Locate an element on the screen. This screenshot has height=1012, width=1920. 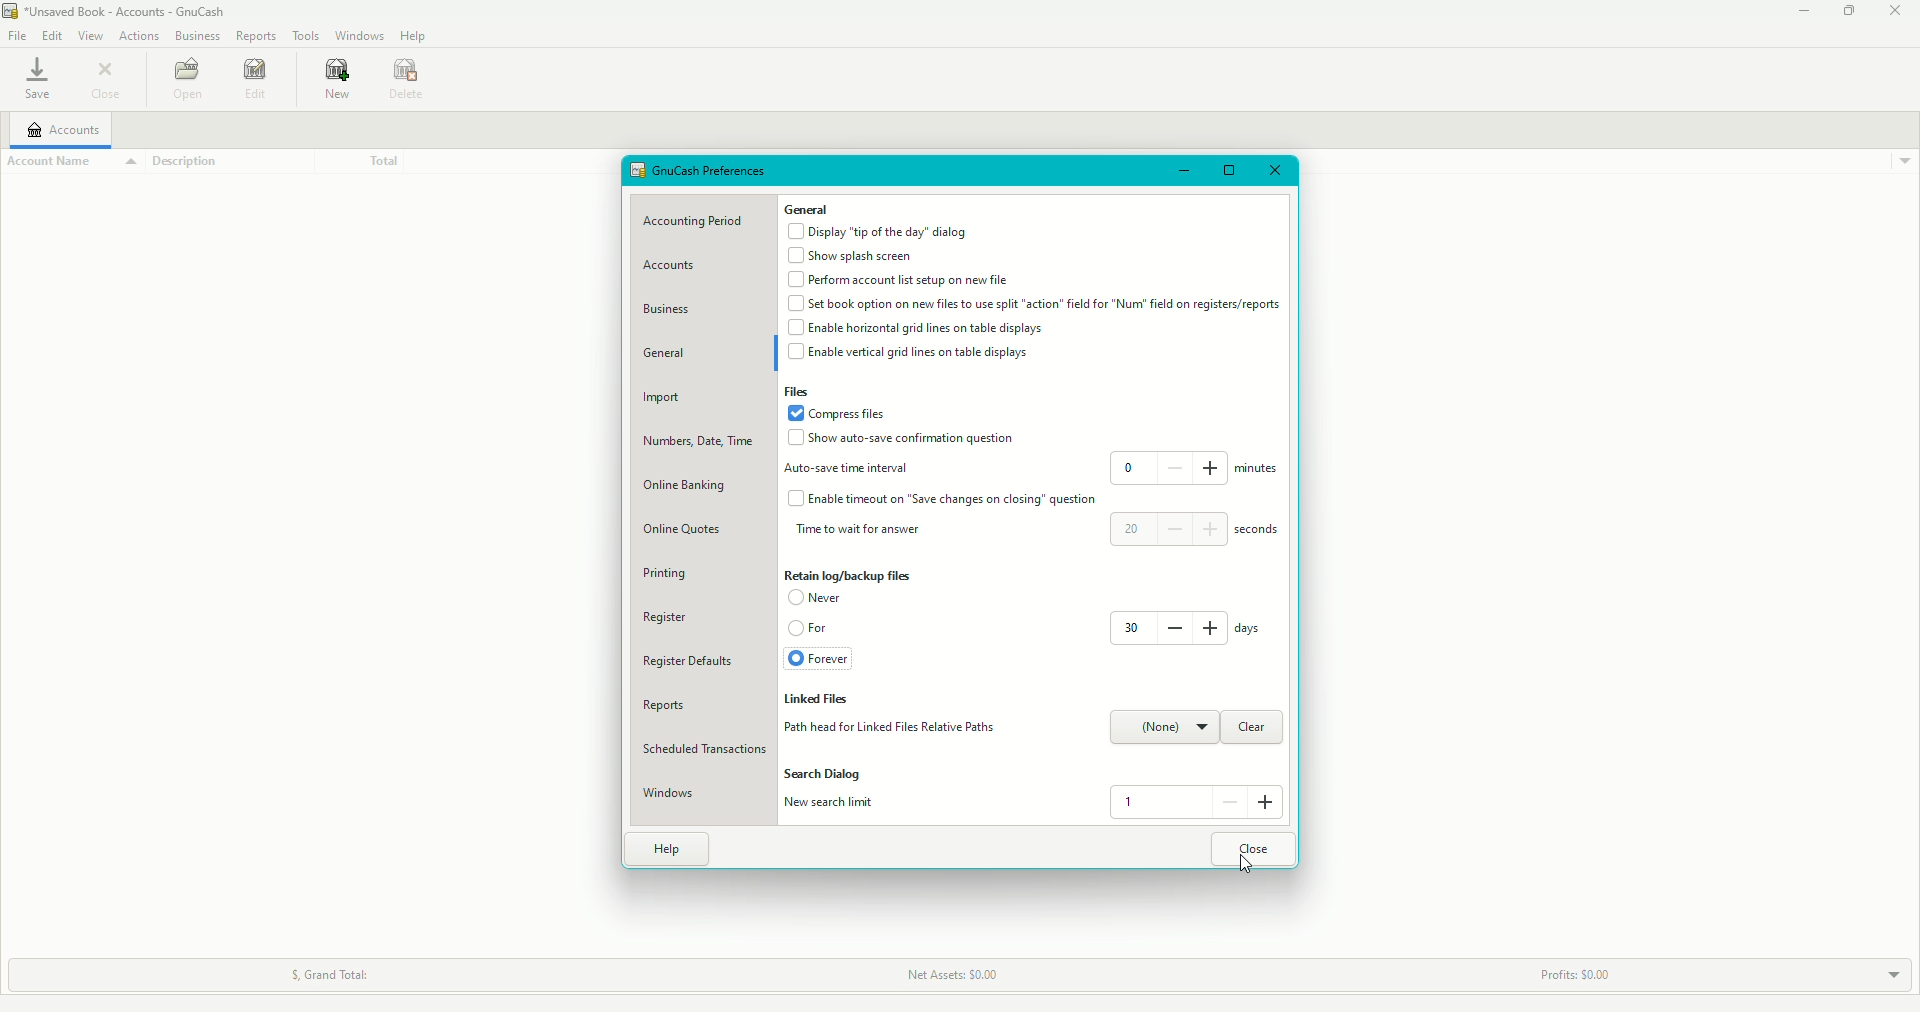
Liked files is located at coordinates (821, 701).